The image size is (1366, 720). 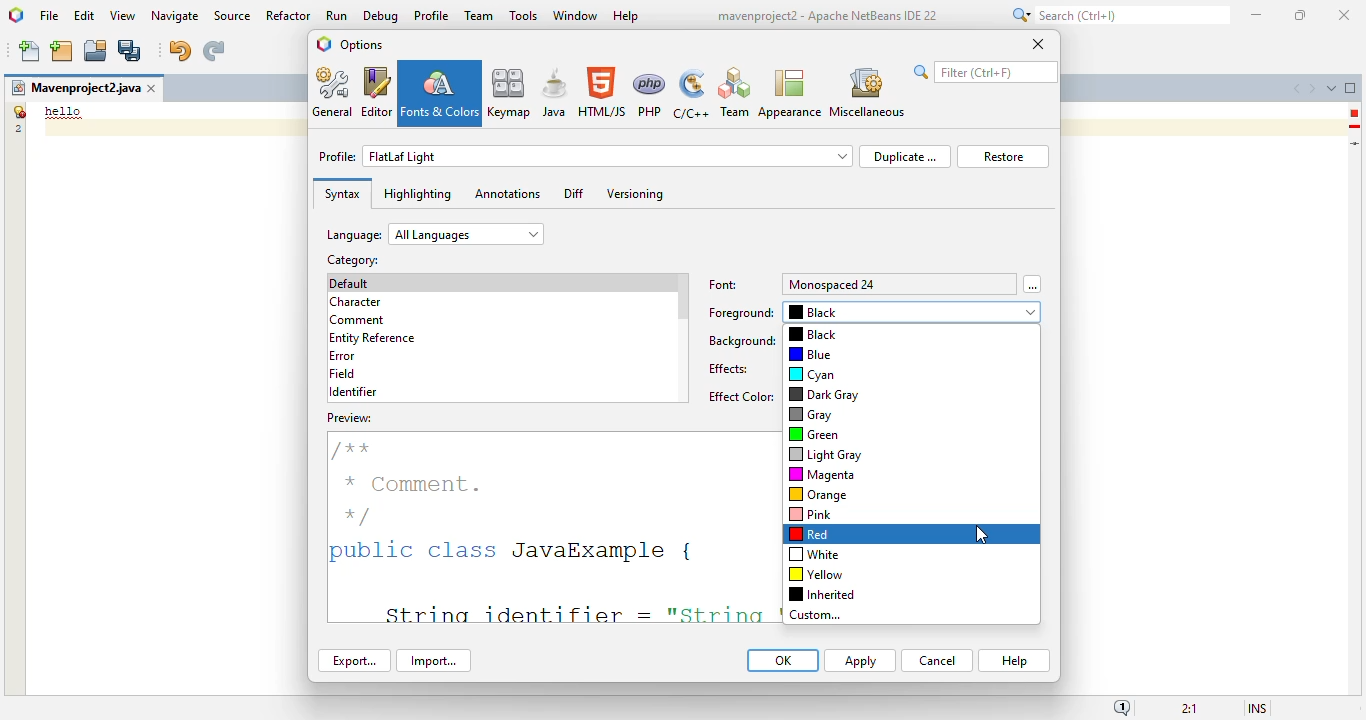 I want to click on demo text, so click(x=64, y=111).